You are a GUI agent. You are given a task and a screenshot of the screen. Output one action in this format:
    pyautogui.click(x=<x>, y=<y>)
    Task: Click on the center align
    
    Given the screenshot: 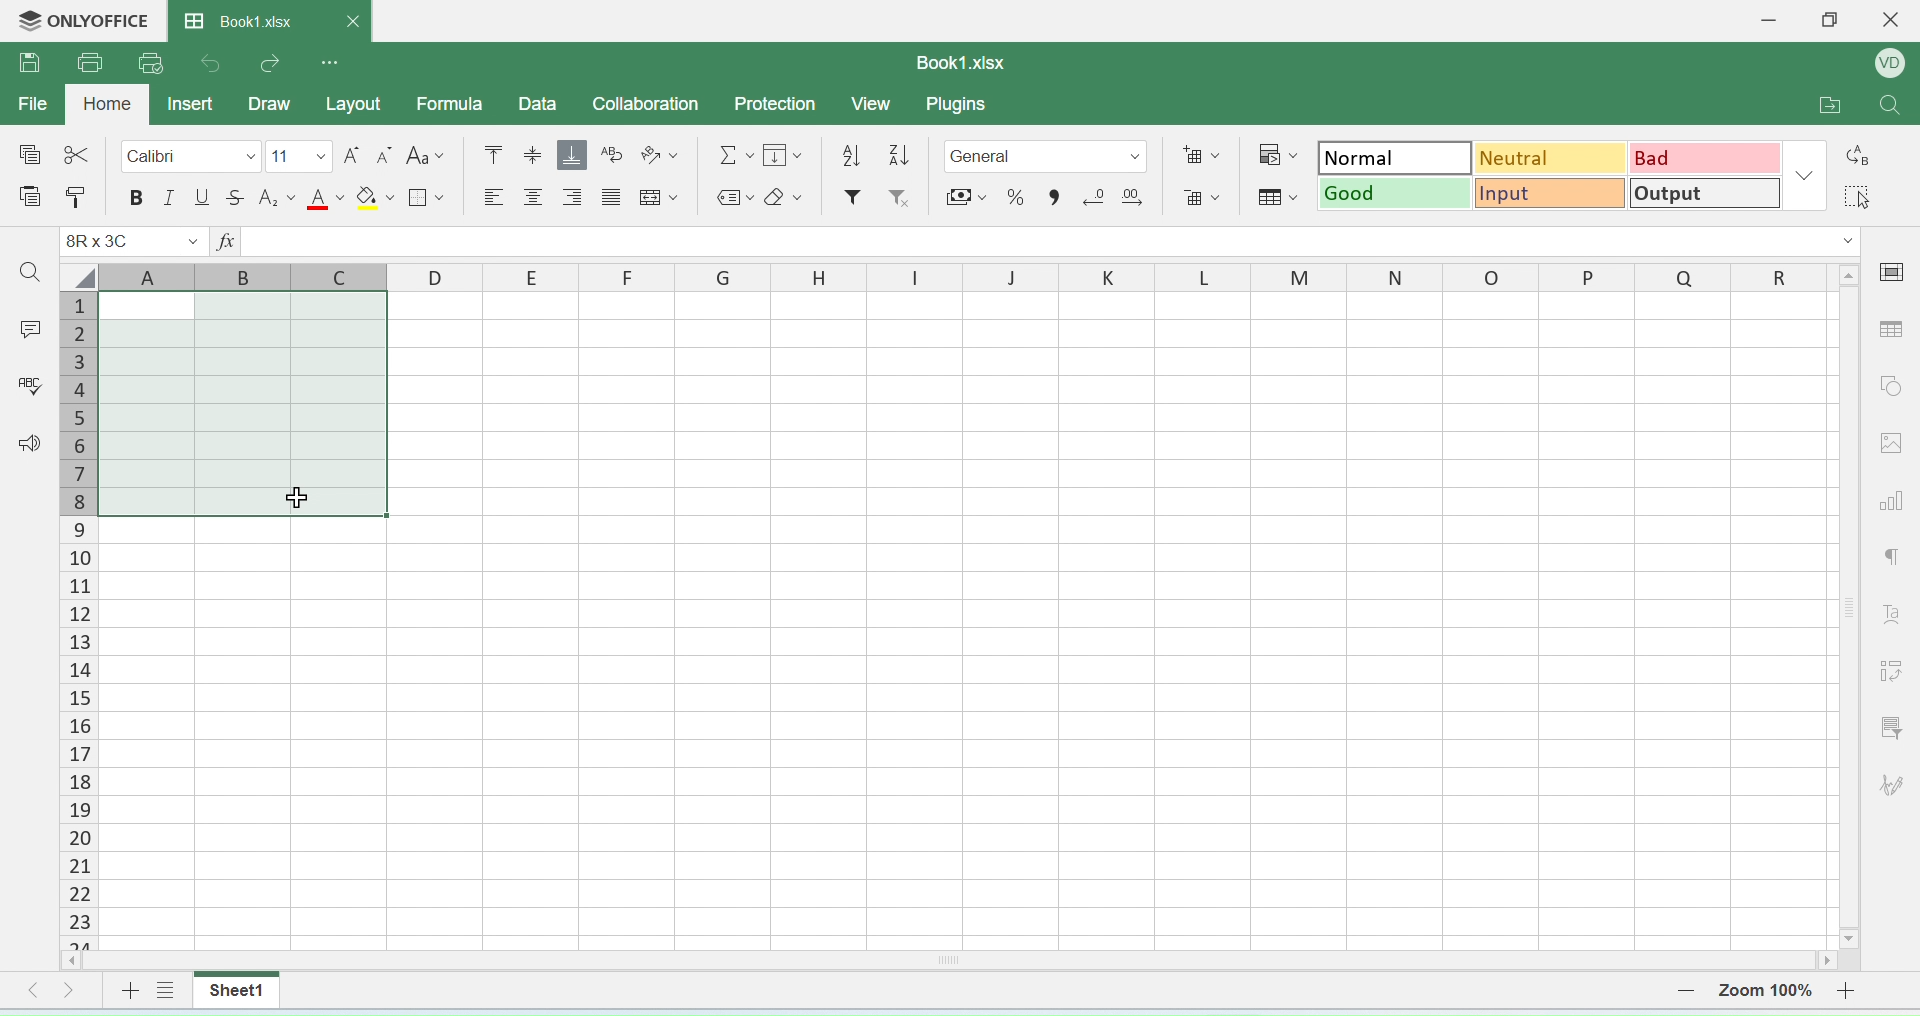 What is the action you would take?
    pyautogui.click(x=612, y=199)
    